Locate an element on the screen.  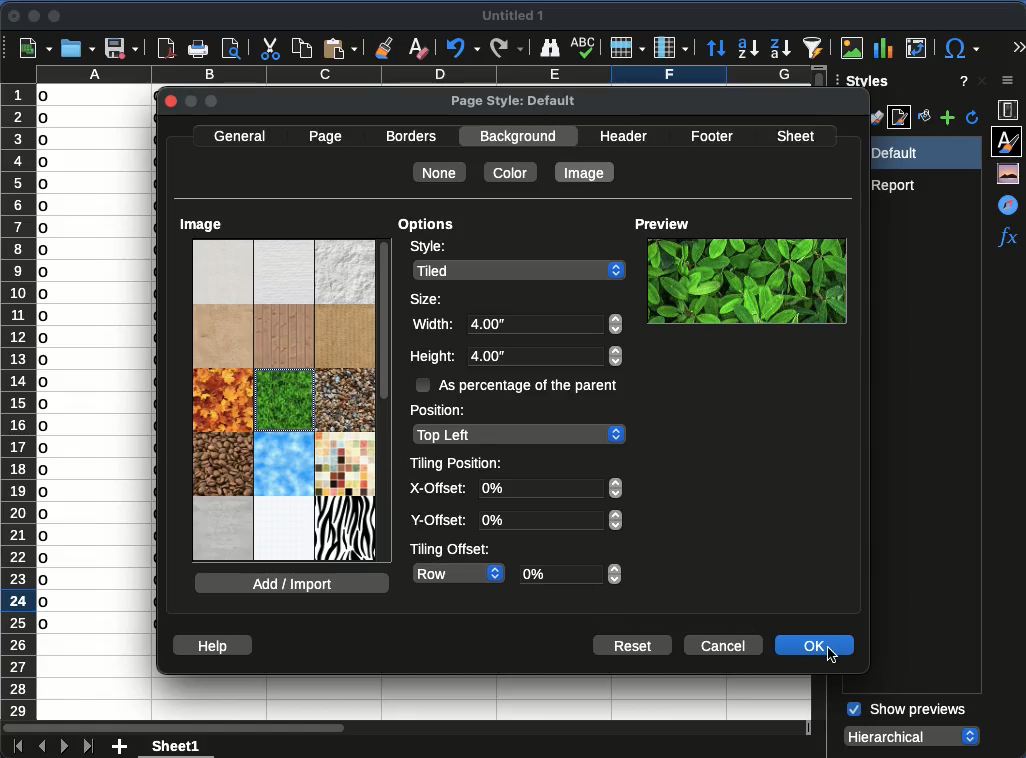
width is located at coordinates (431, 326).